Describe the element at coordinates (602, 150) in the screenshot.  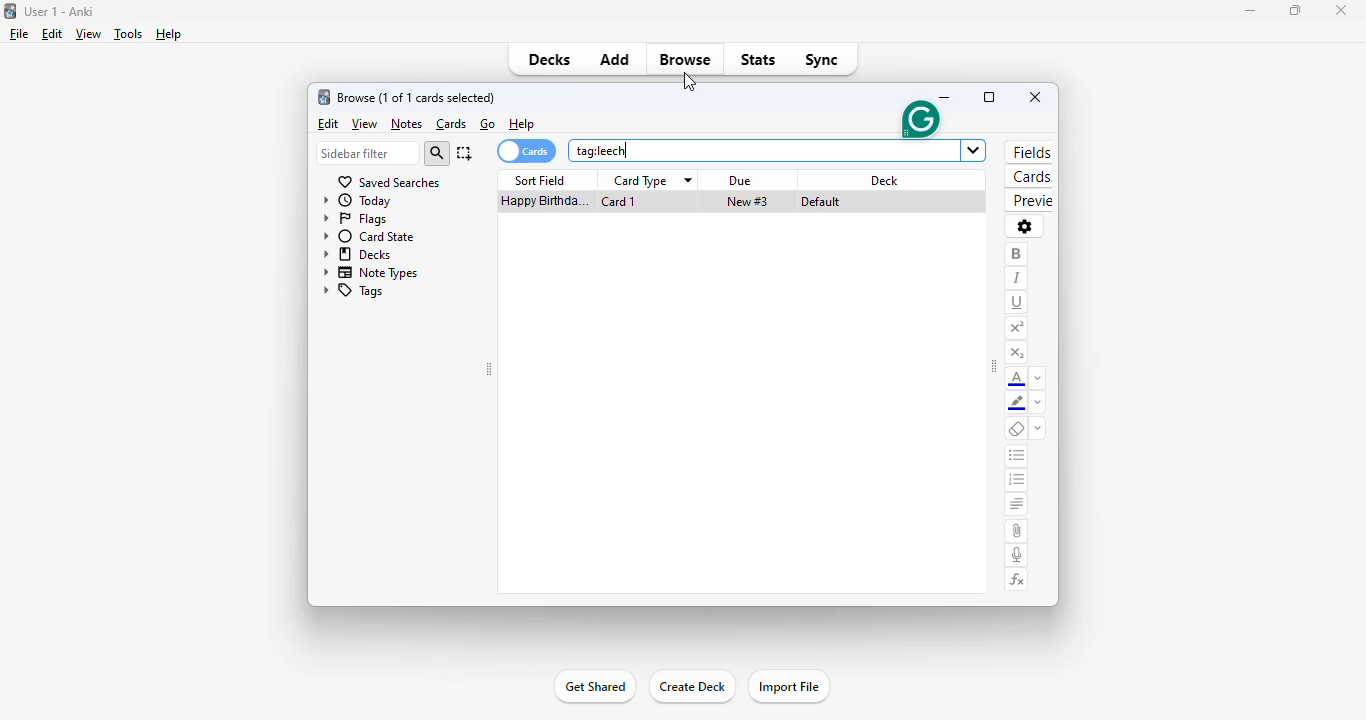
I see `"tag:leech" typed and entered` at that location.